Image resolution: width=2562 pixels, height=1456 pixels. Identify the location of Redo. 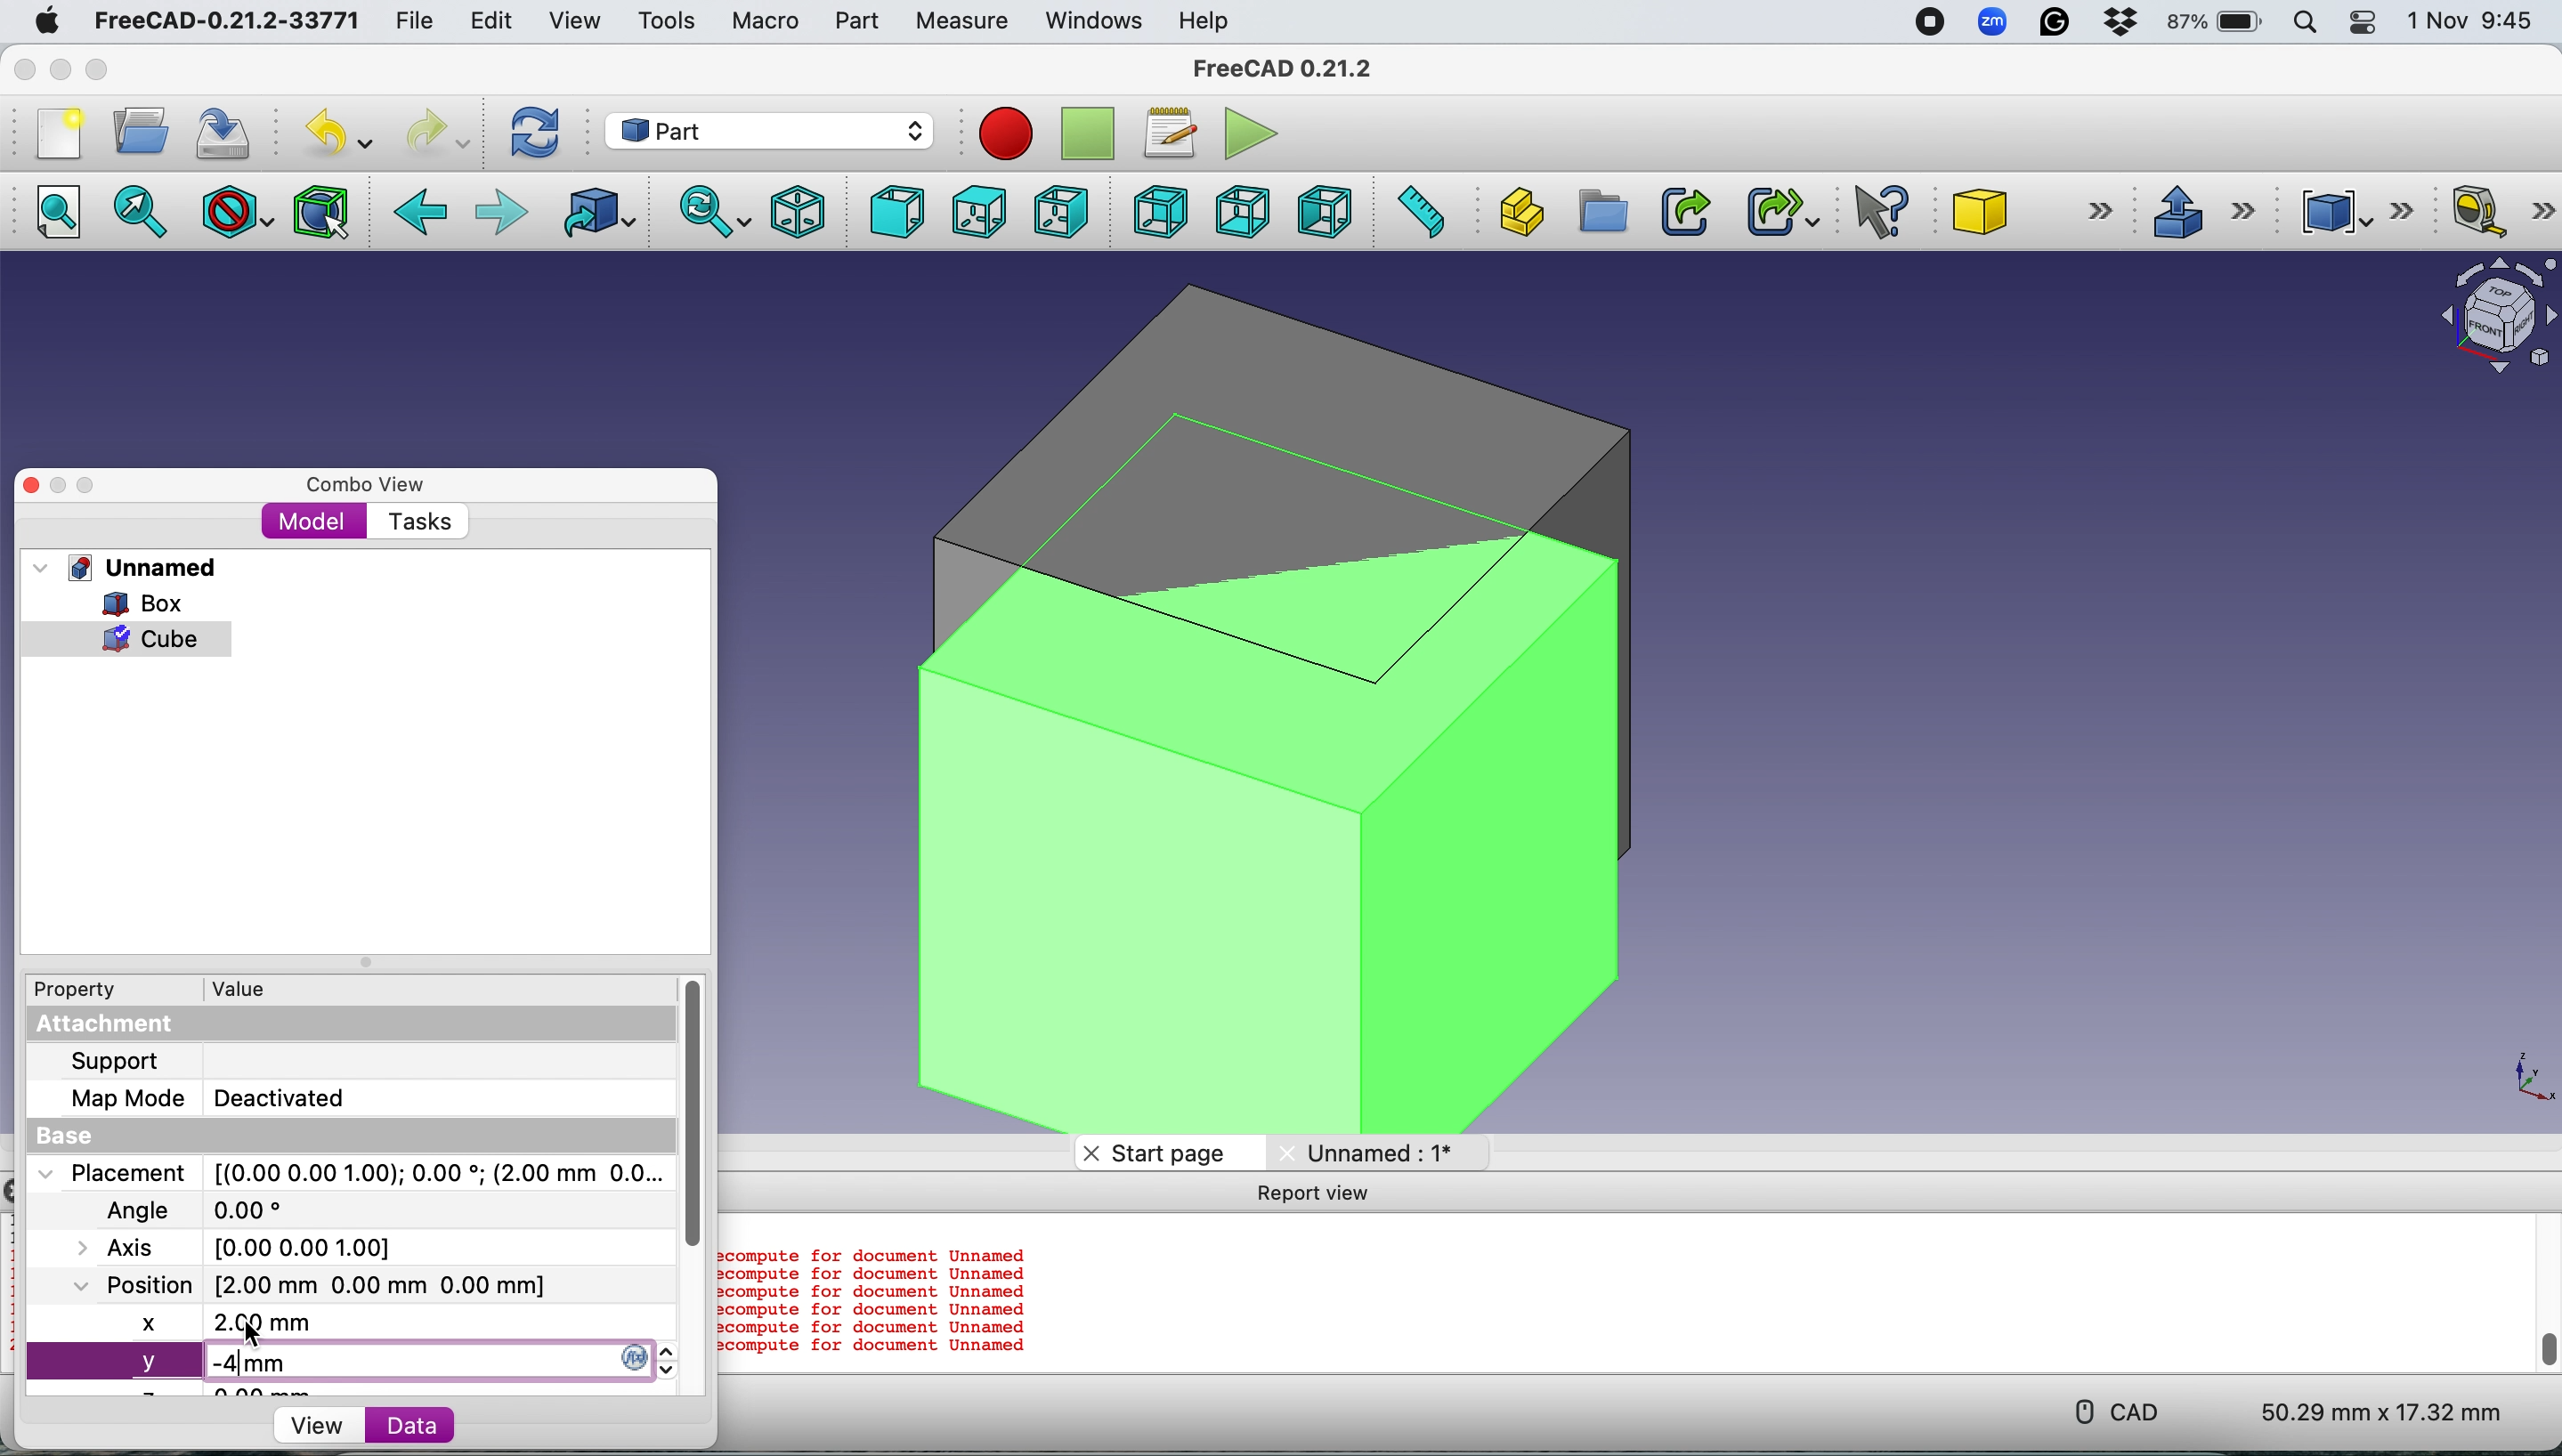
(434, 134).